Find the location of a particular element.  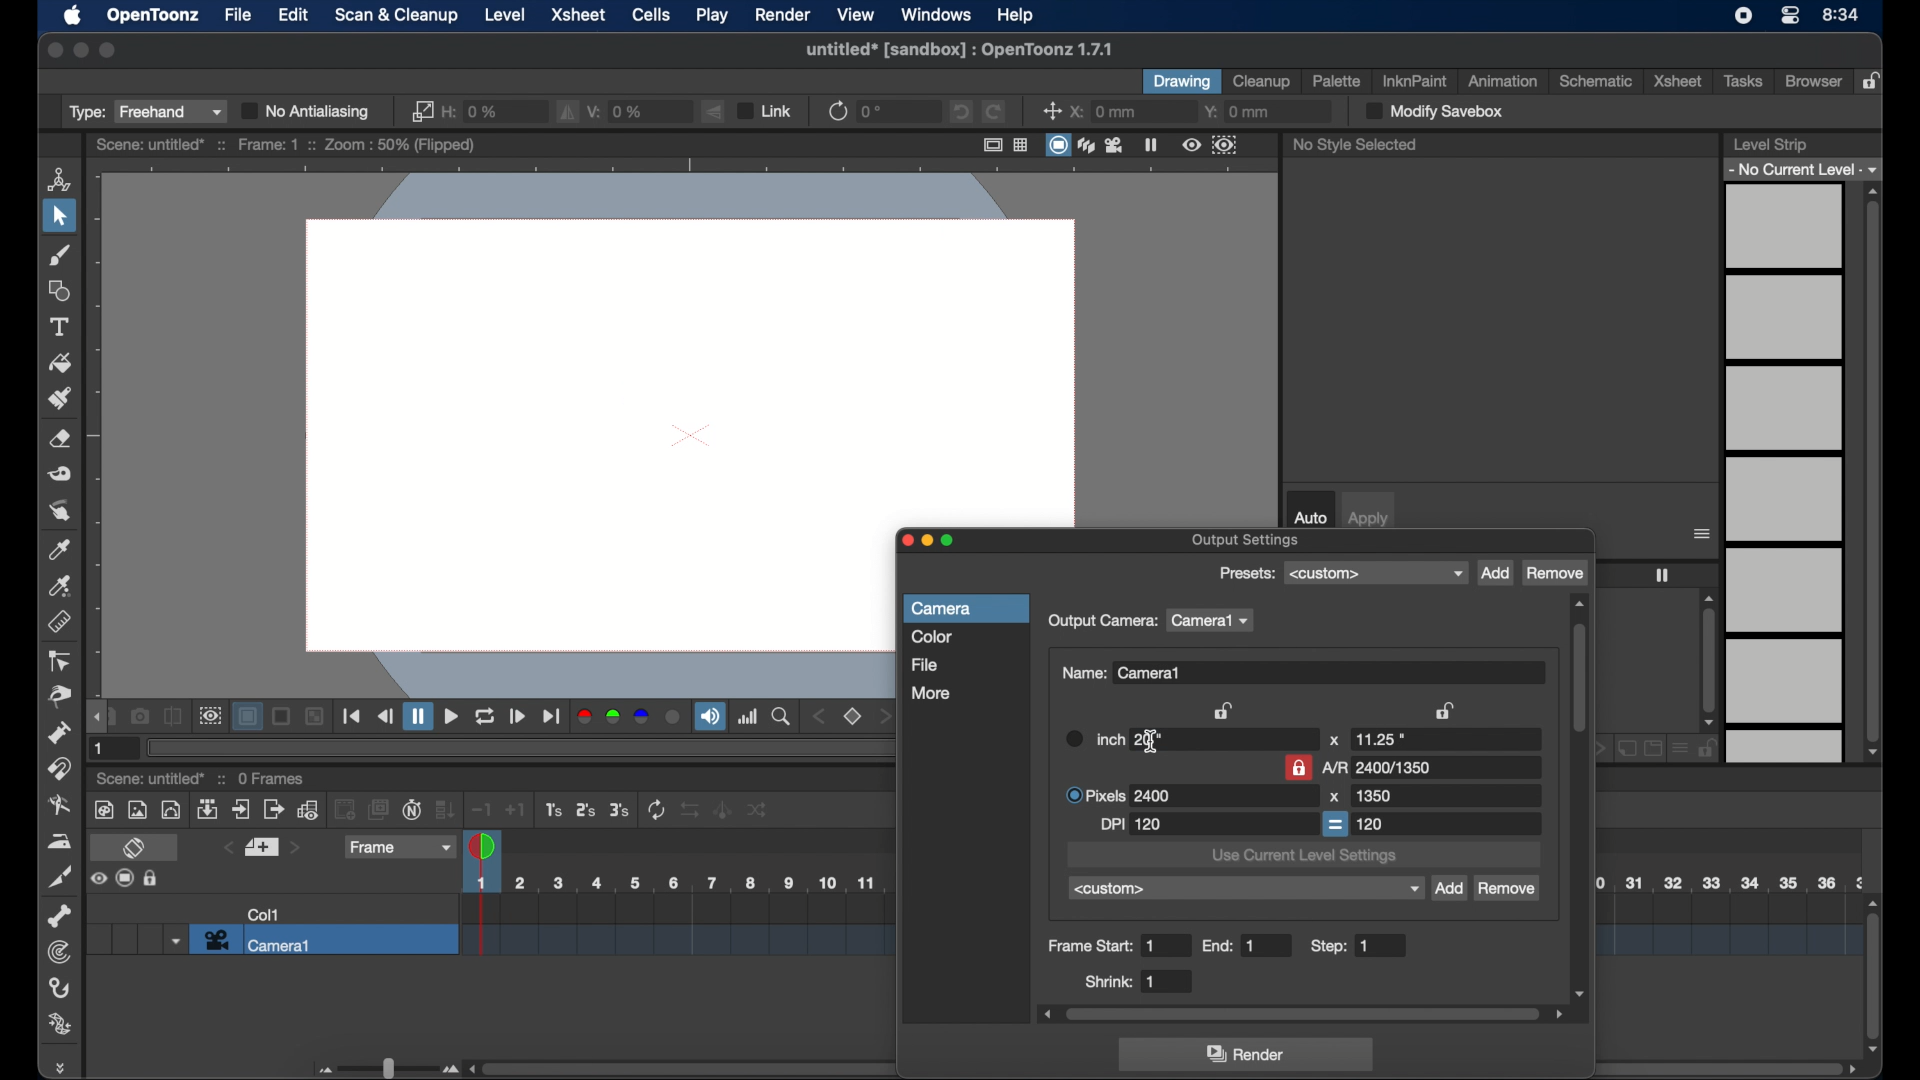

cutter tool is located at coordinates (61, 879).